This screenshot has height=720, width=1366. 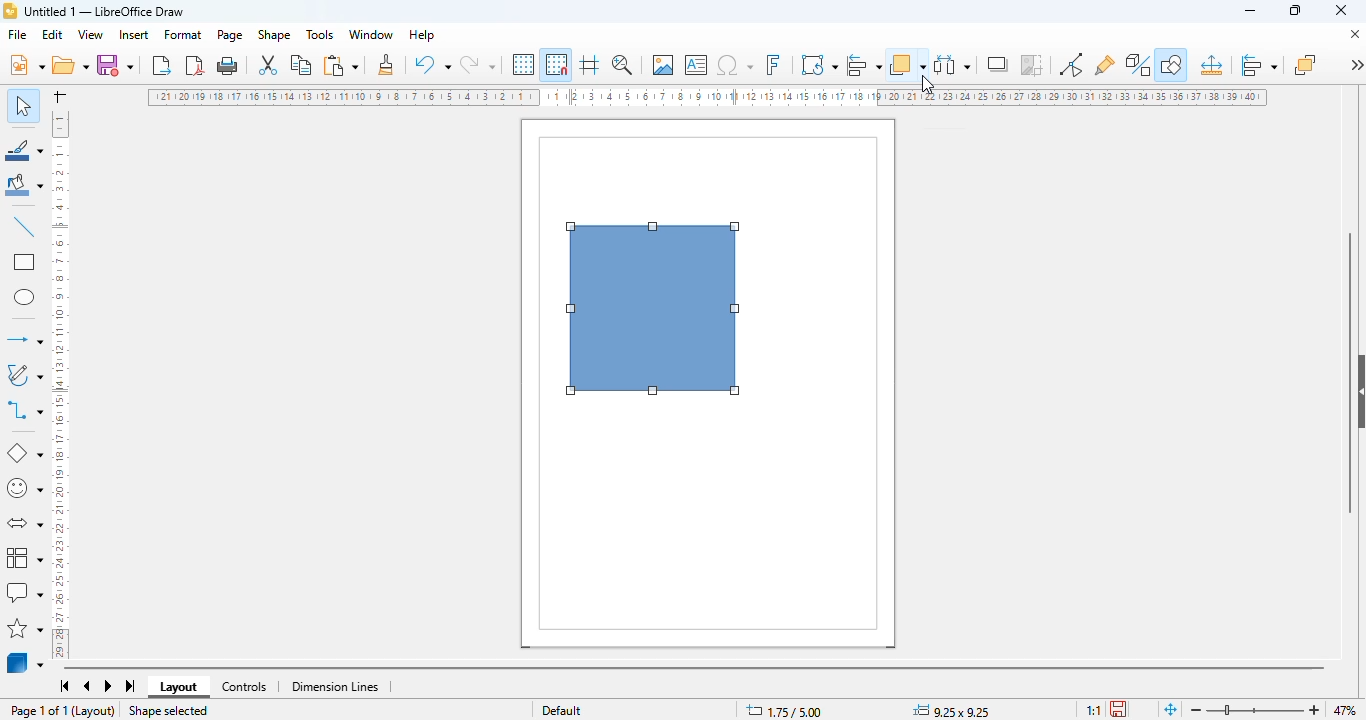 I want to click on horizontal scroll bar, so click(x=693, y=668).